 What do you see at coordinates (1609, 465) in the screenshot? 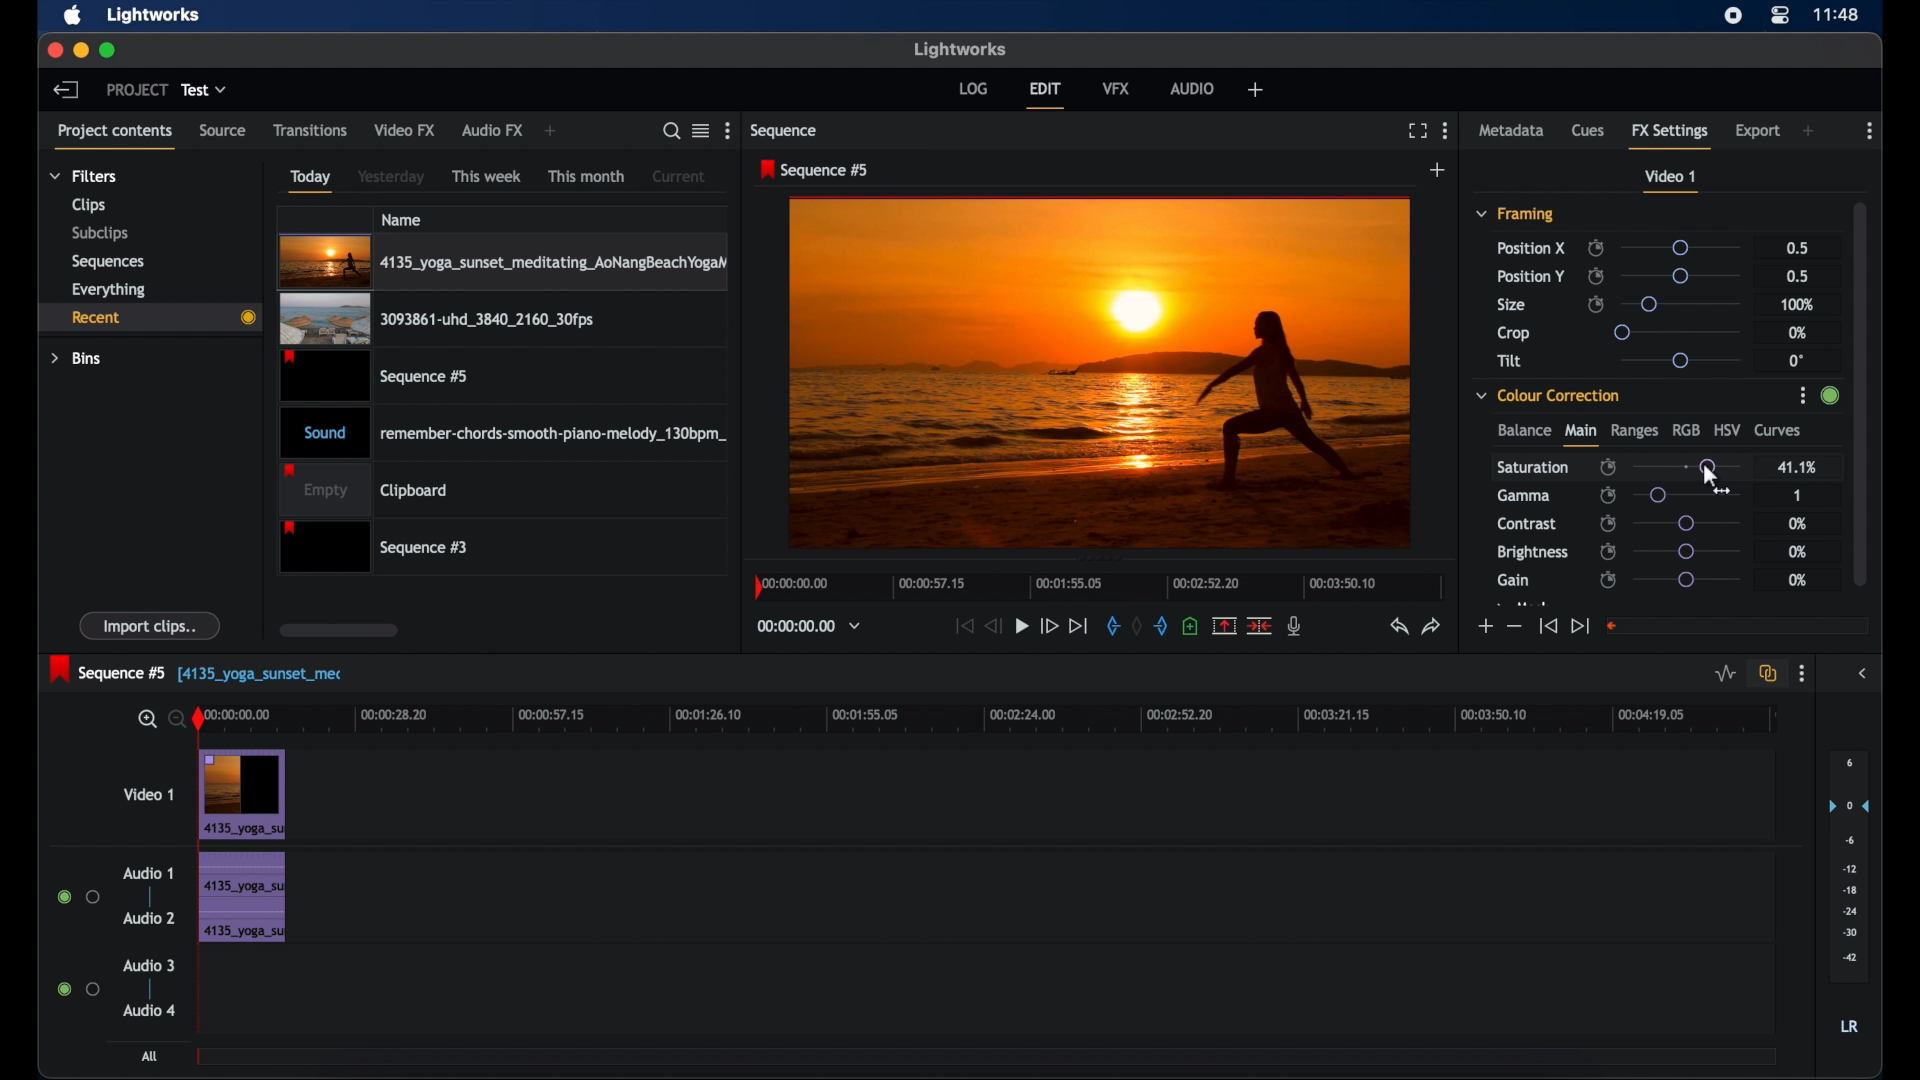
I see `enable/disbale keyframes` at bounding box center [1609, 465].